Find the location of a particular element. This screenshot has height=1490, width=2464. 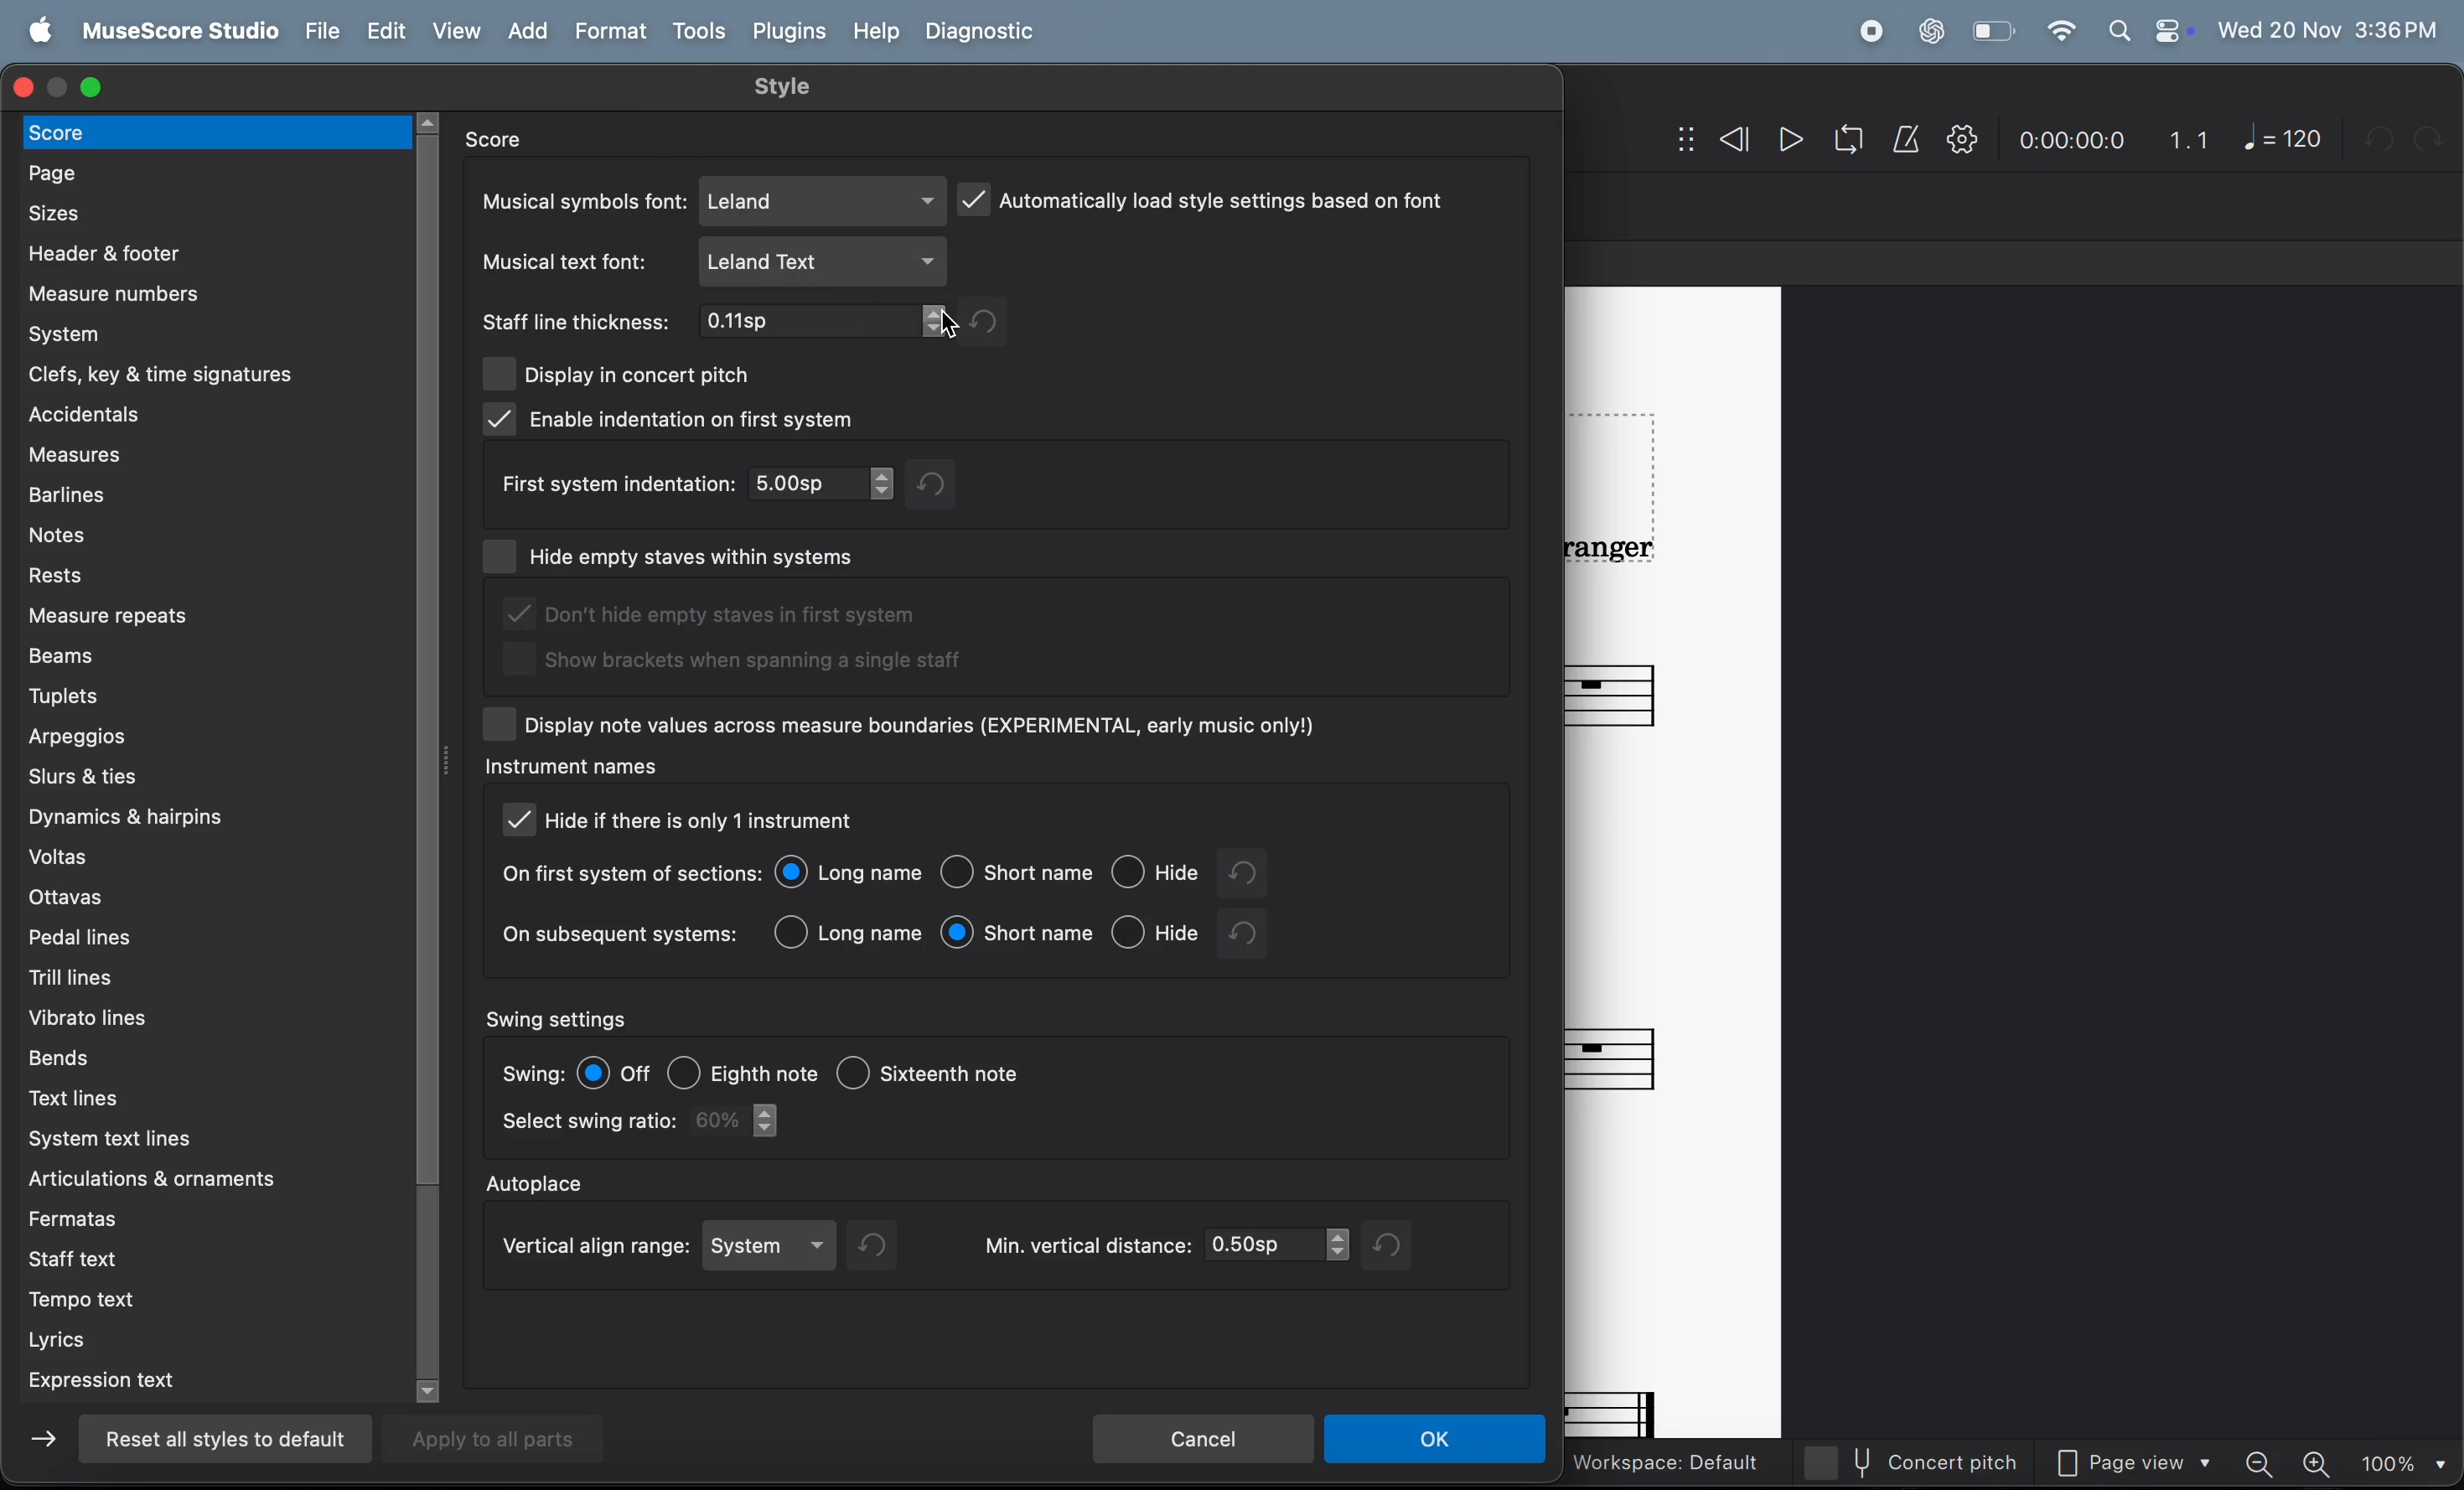

record is located at coordinates (1870, 32).